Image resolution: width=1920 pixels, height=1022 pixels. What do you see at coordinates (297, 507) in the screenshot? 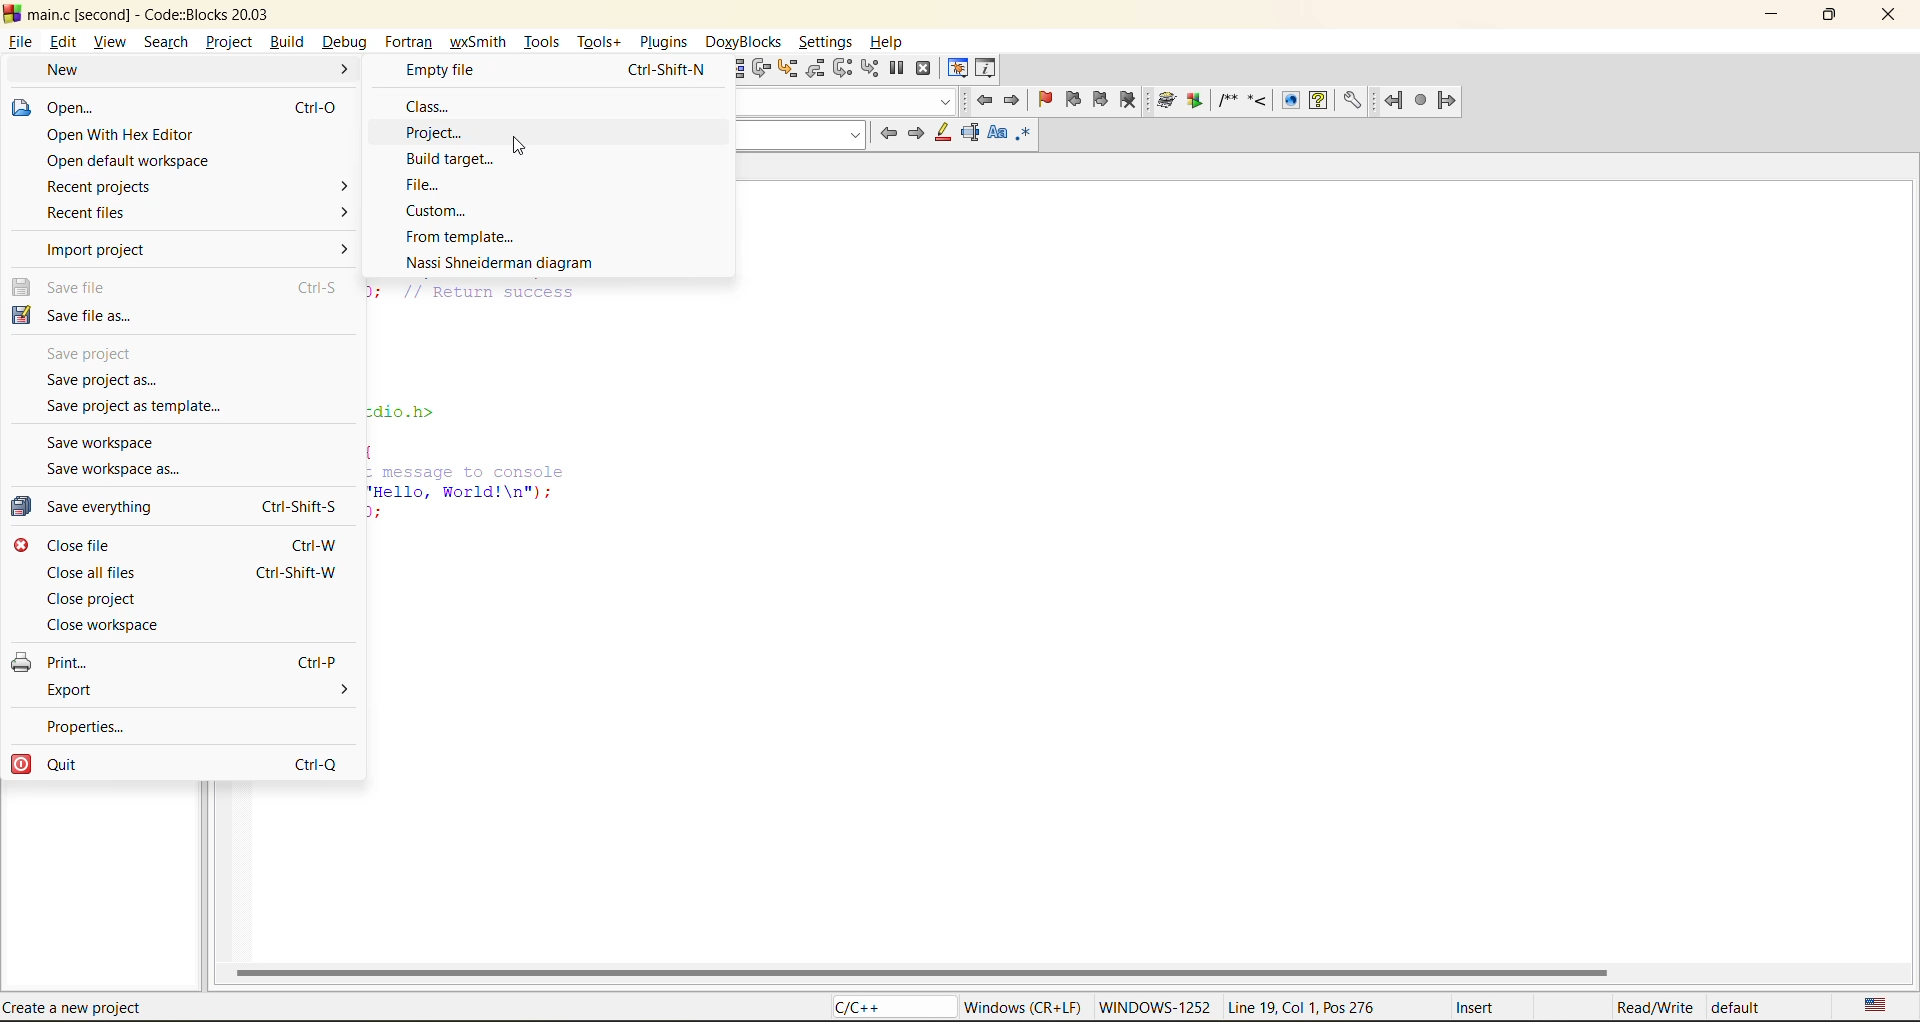
I see `Ctrl-Shift-S.` at bounding box center [297, 507].